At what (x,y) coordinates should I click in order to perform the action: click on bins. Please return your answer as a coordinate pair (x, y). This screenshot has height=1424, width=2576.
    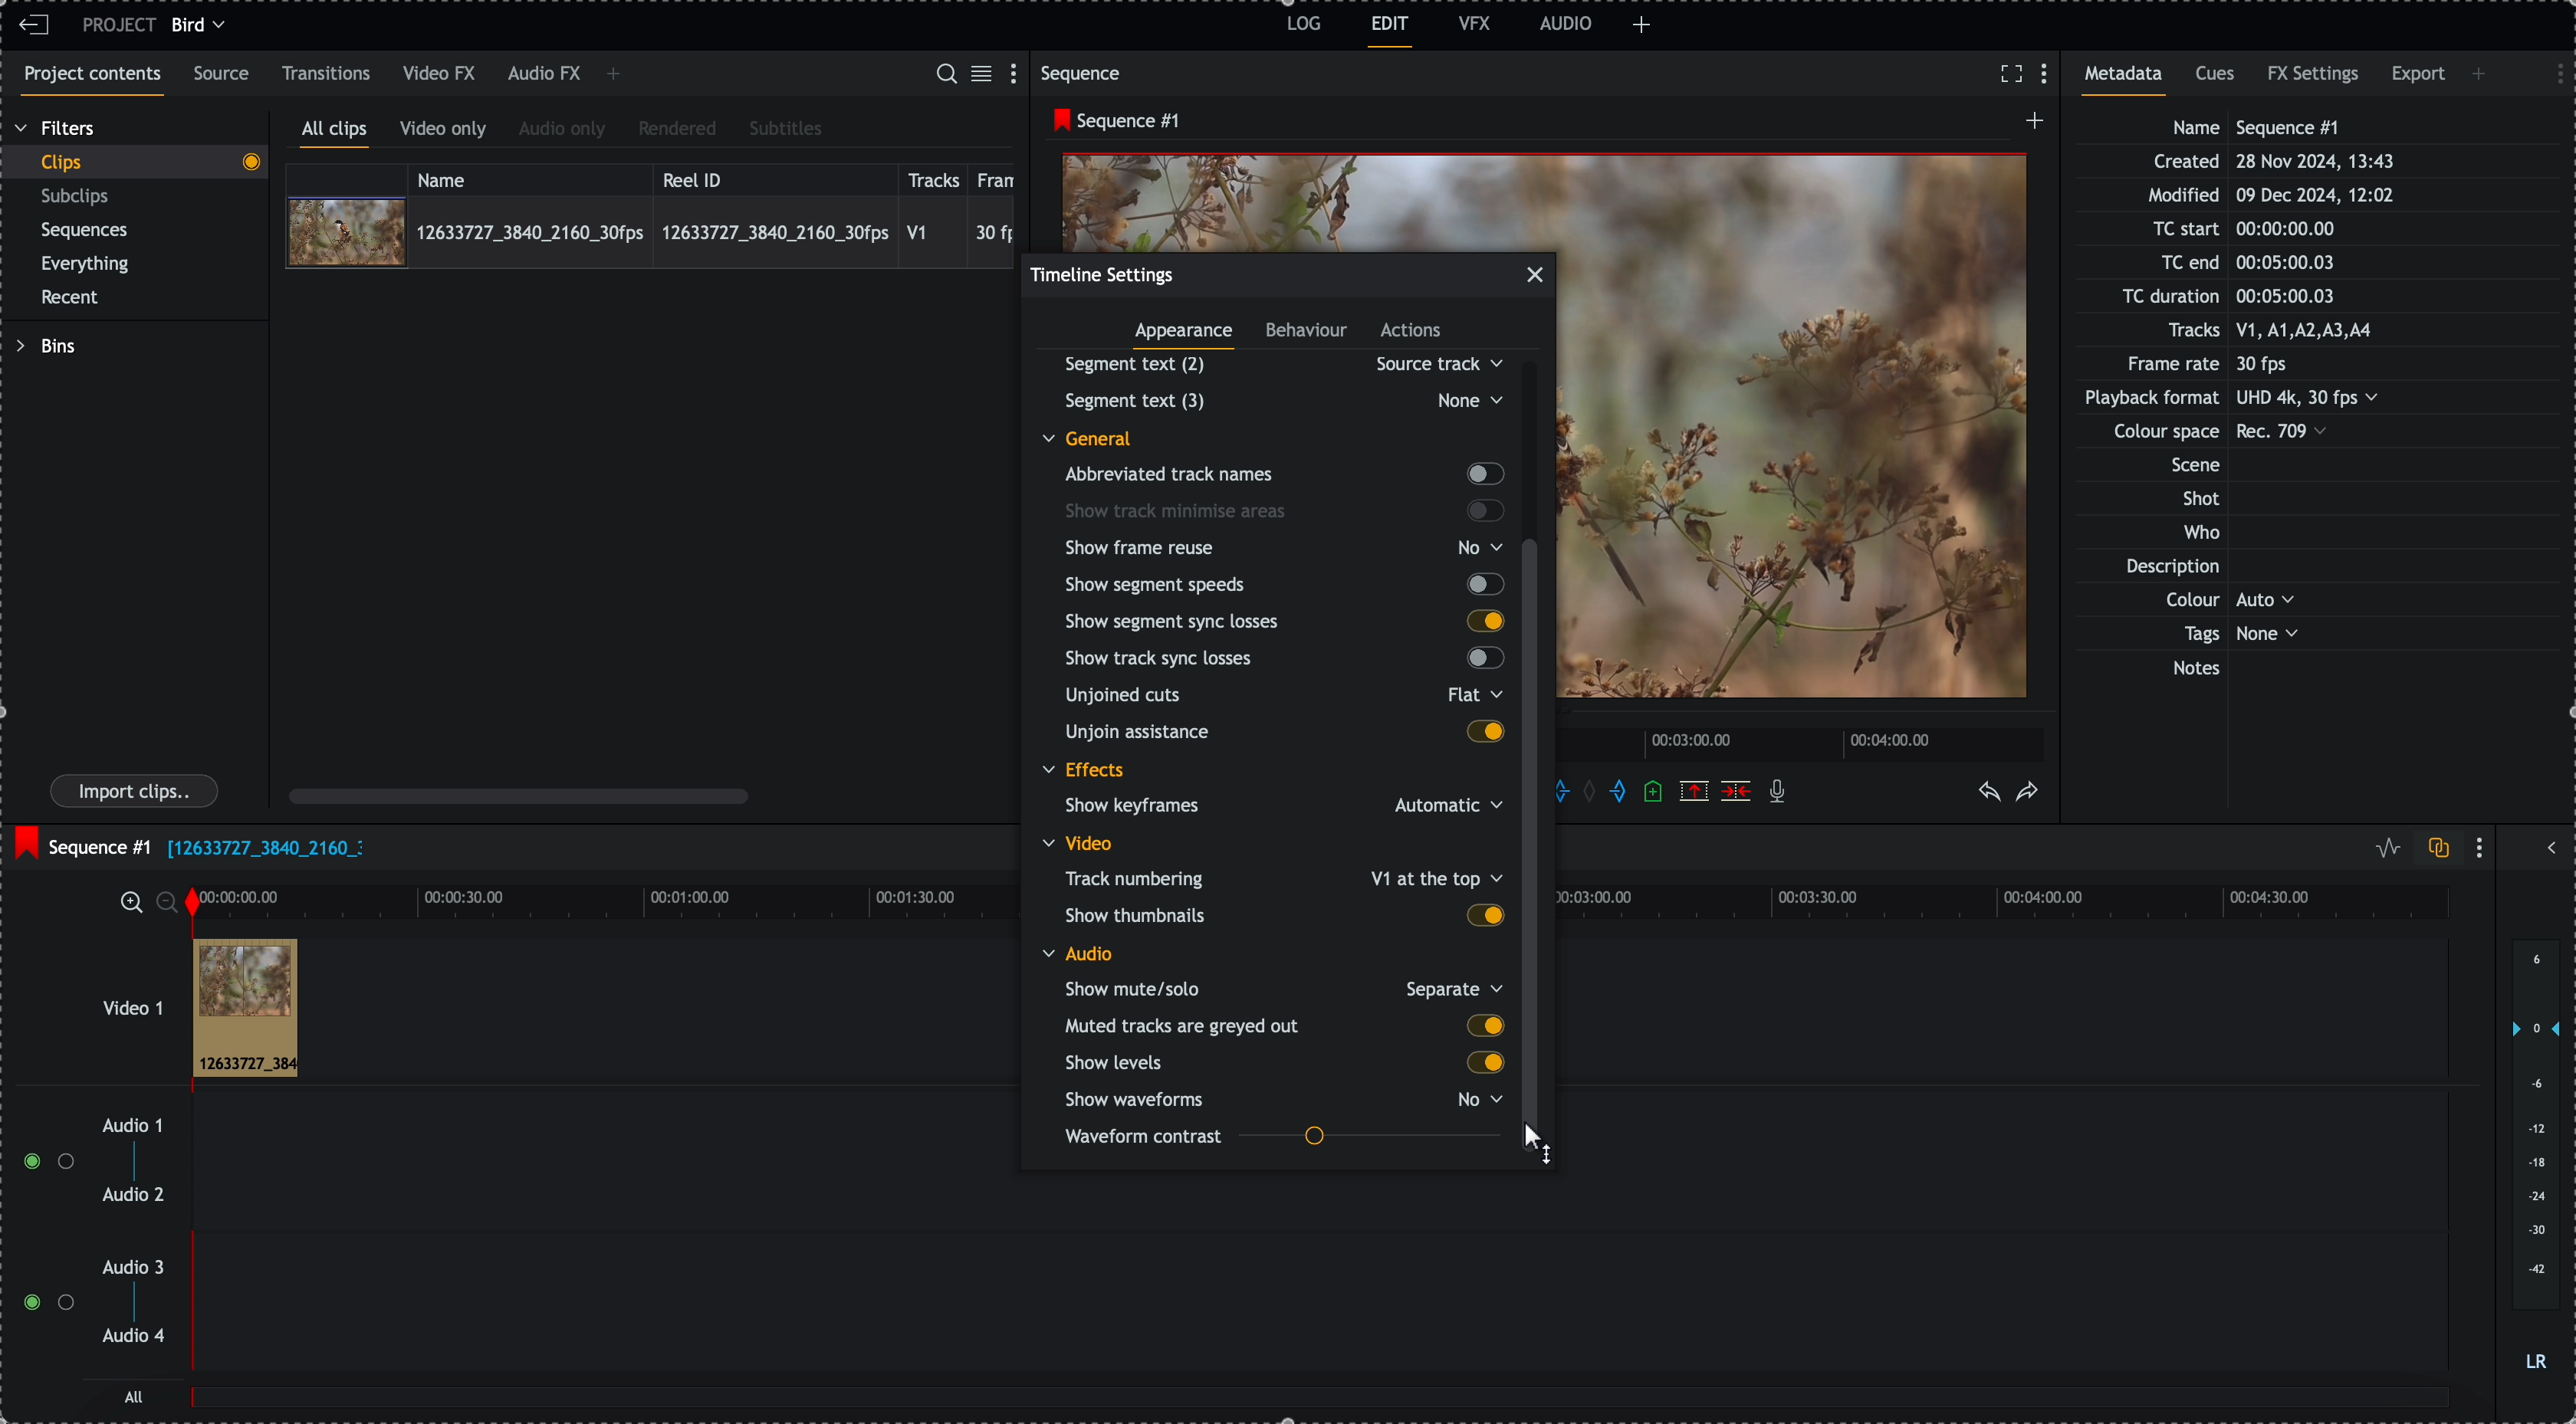
    Looking at the image, I should click on (45, 346).